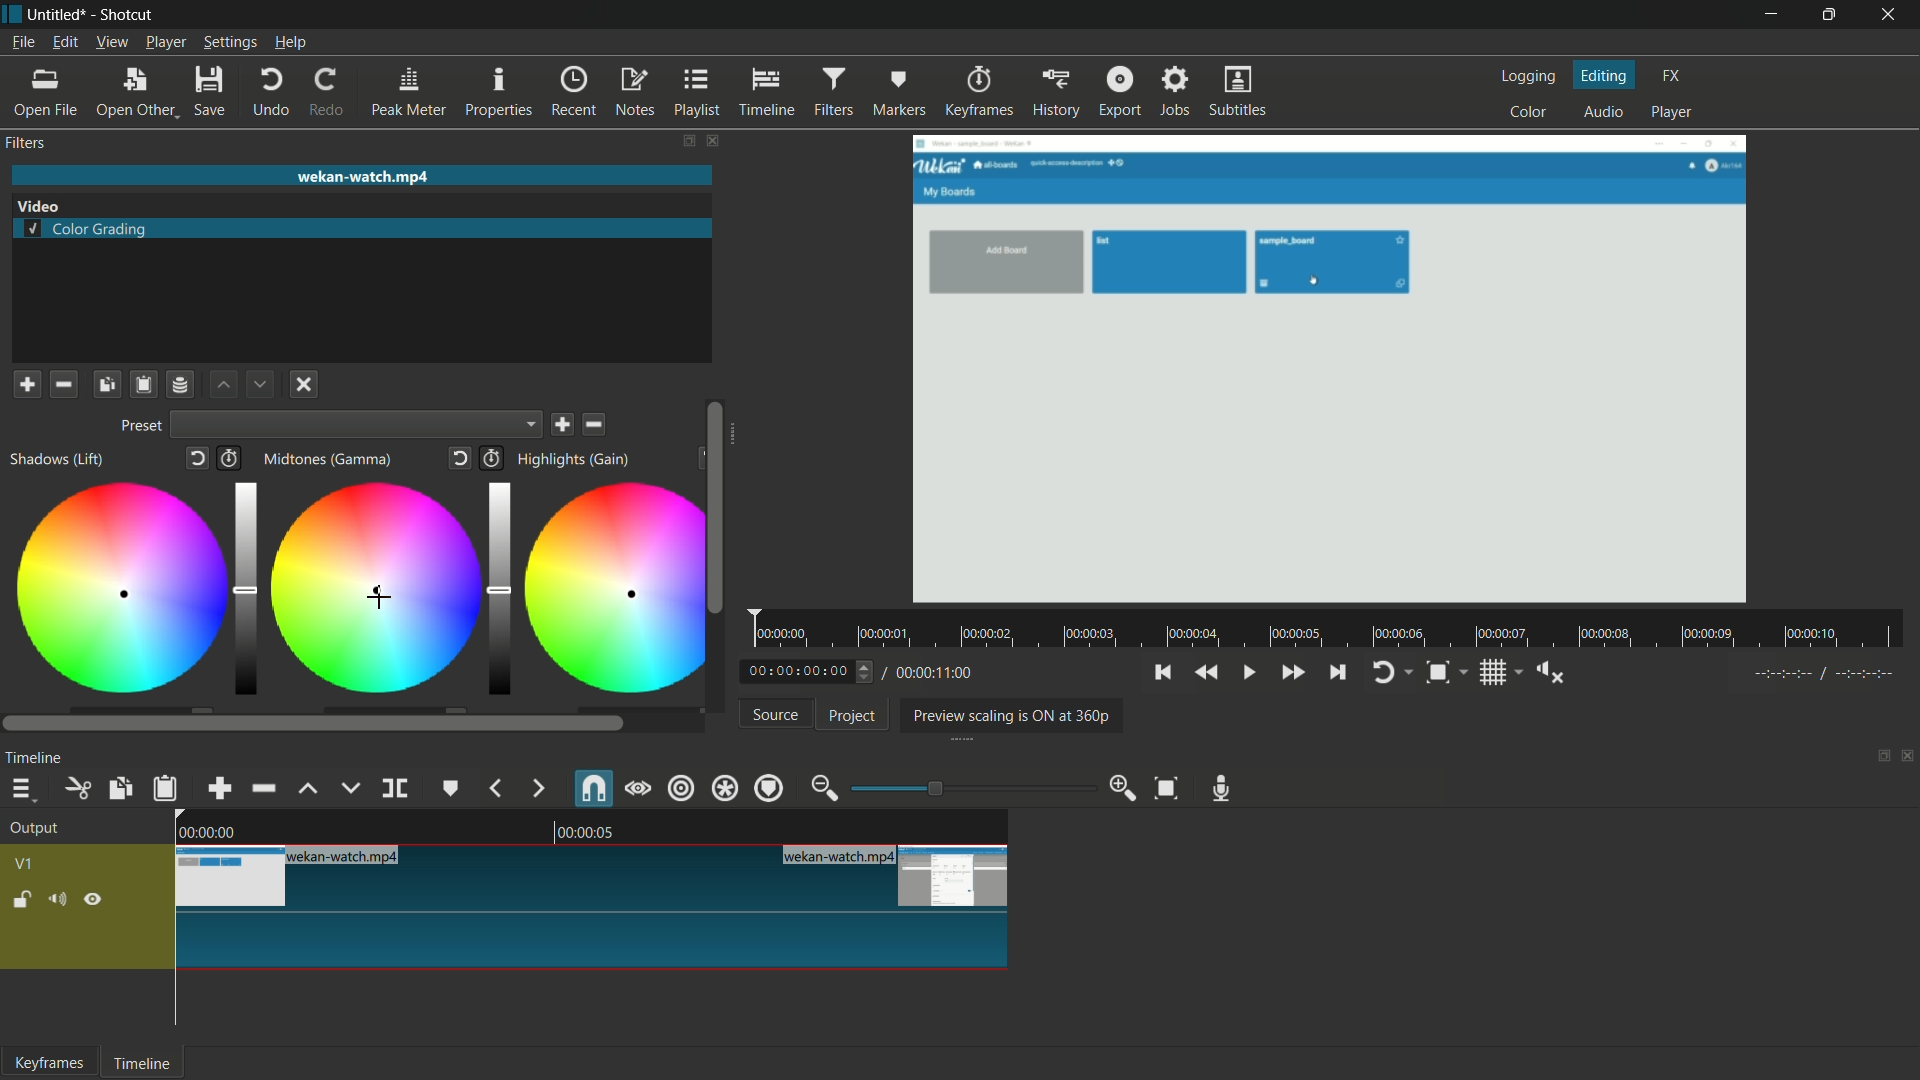 This screenshot has height=1080, width=1920. Describe the element at coordinates (35, 831) in the screenshot. I see `output` at that location.